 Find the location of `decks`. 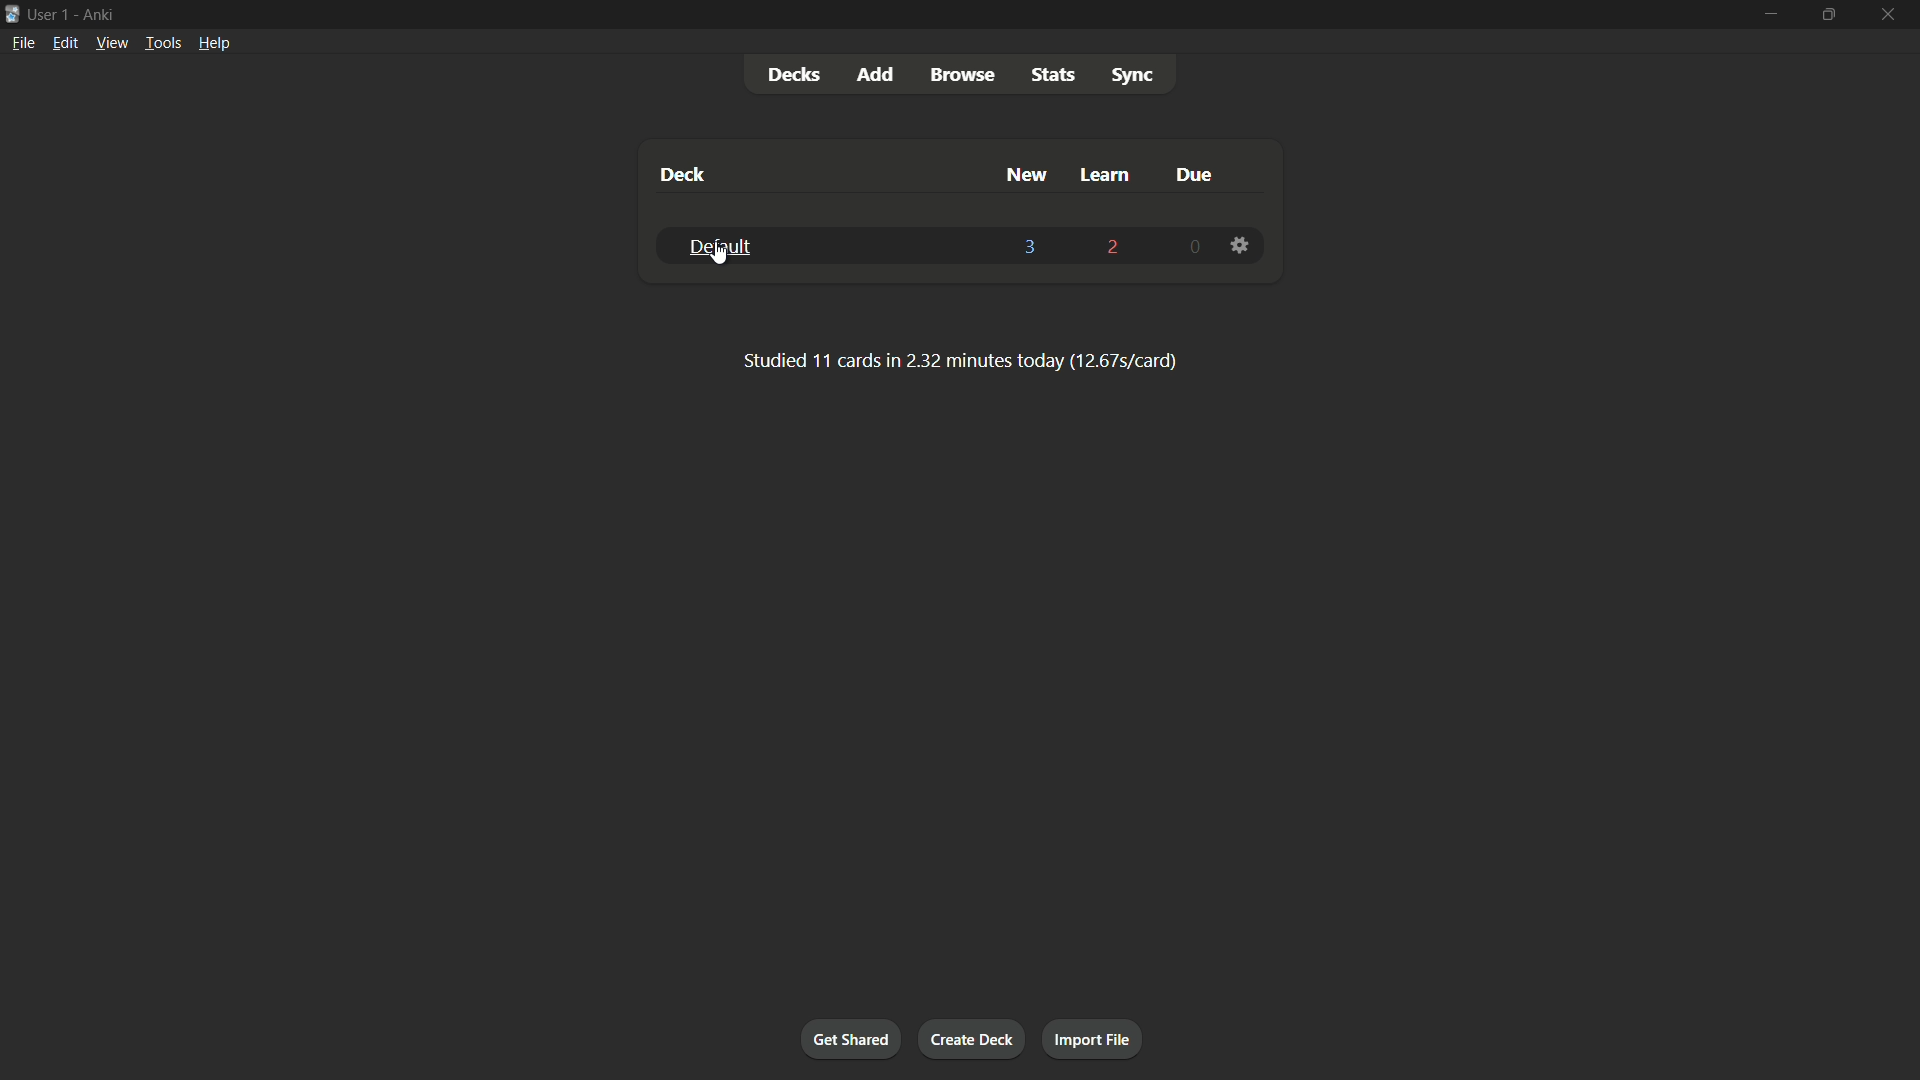

decks is located at coordinates (795, 75).